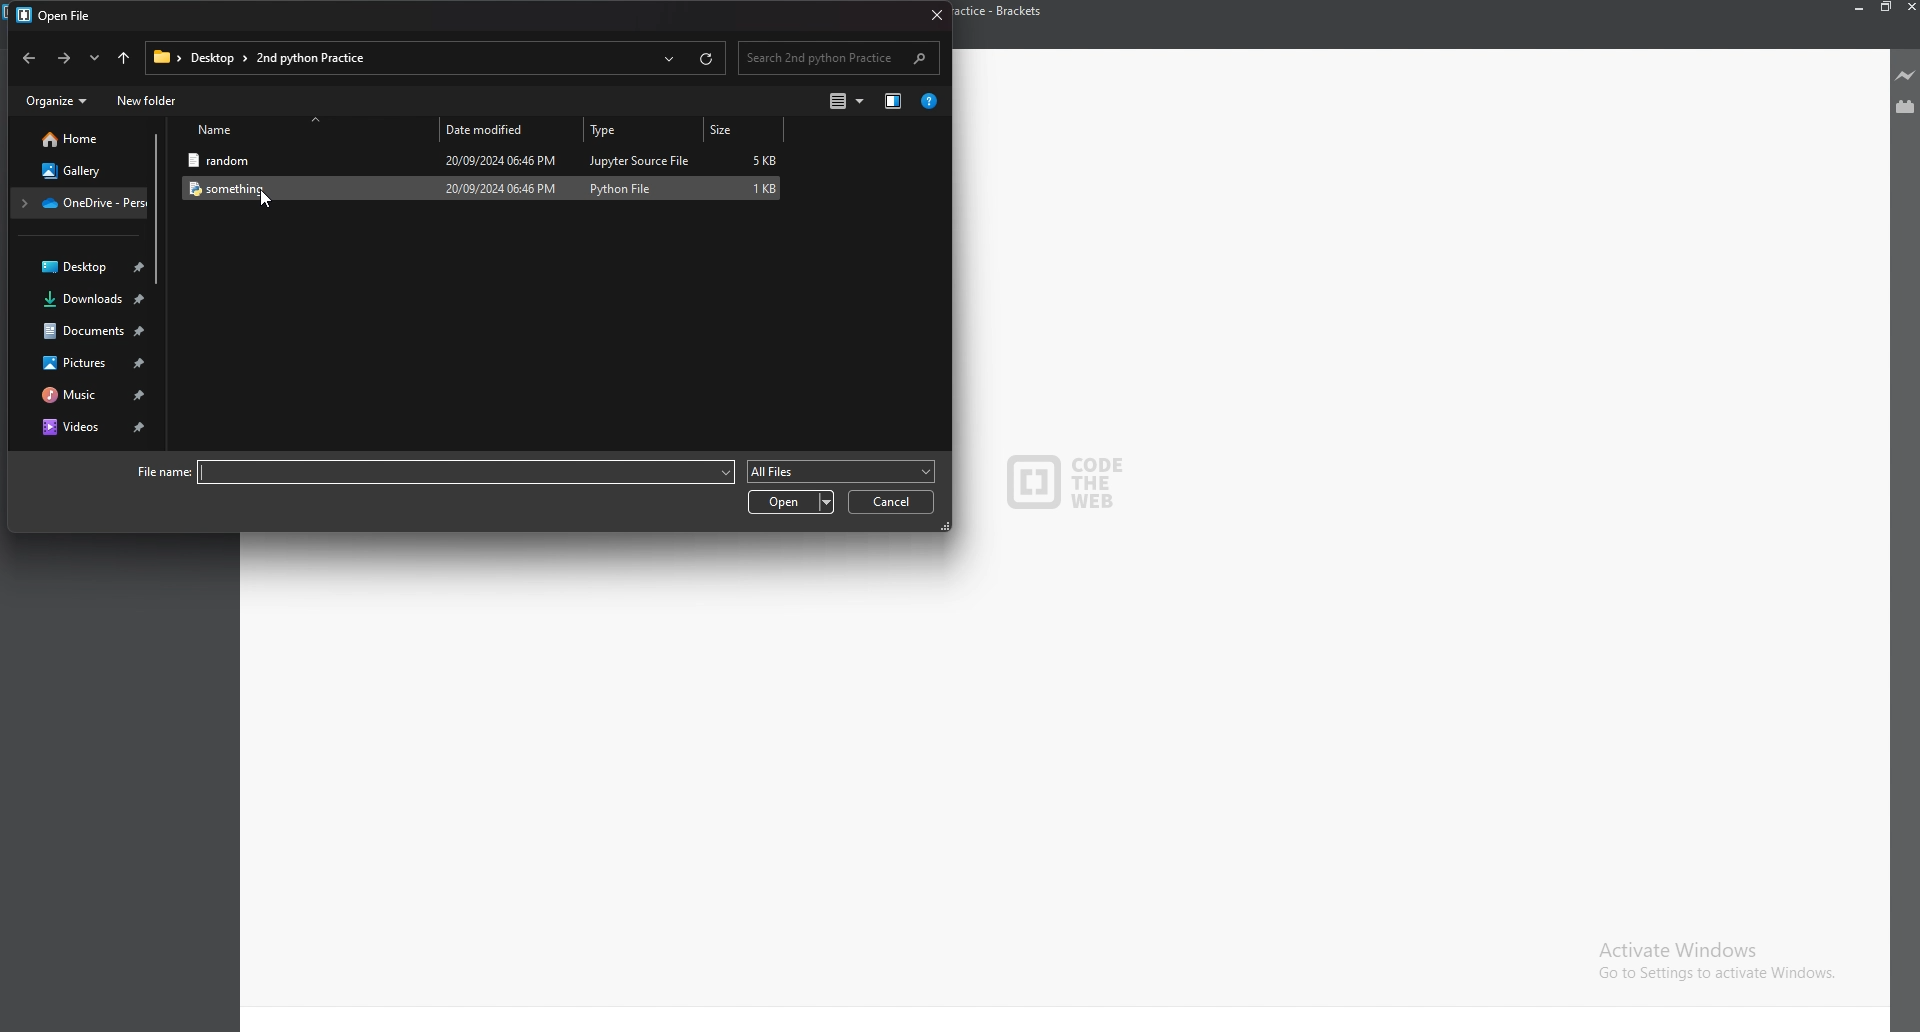  Describe the element at coordinates (848, 101) in the screenshot. I see `change view` at that location.